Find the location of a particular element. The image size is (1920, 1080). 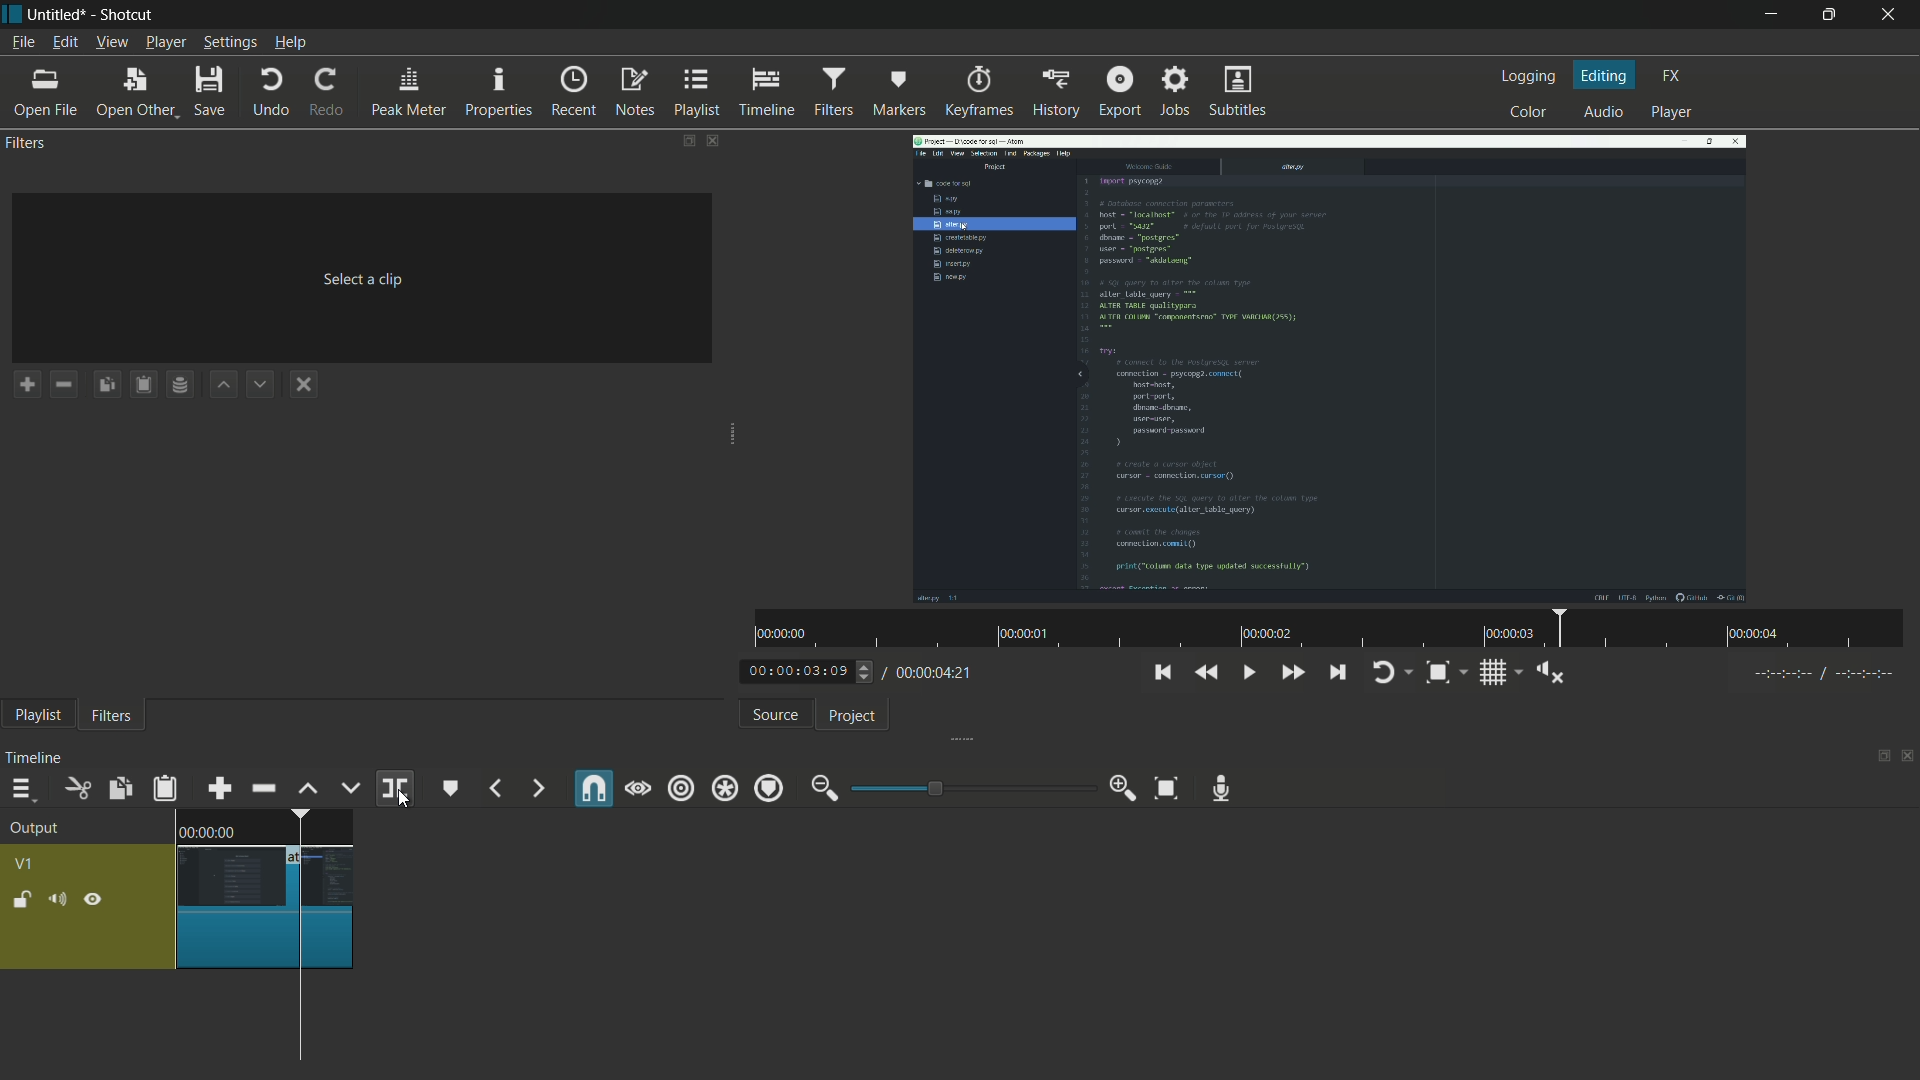

jobs is located at coordinates (1177, 92).